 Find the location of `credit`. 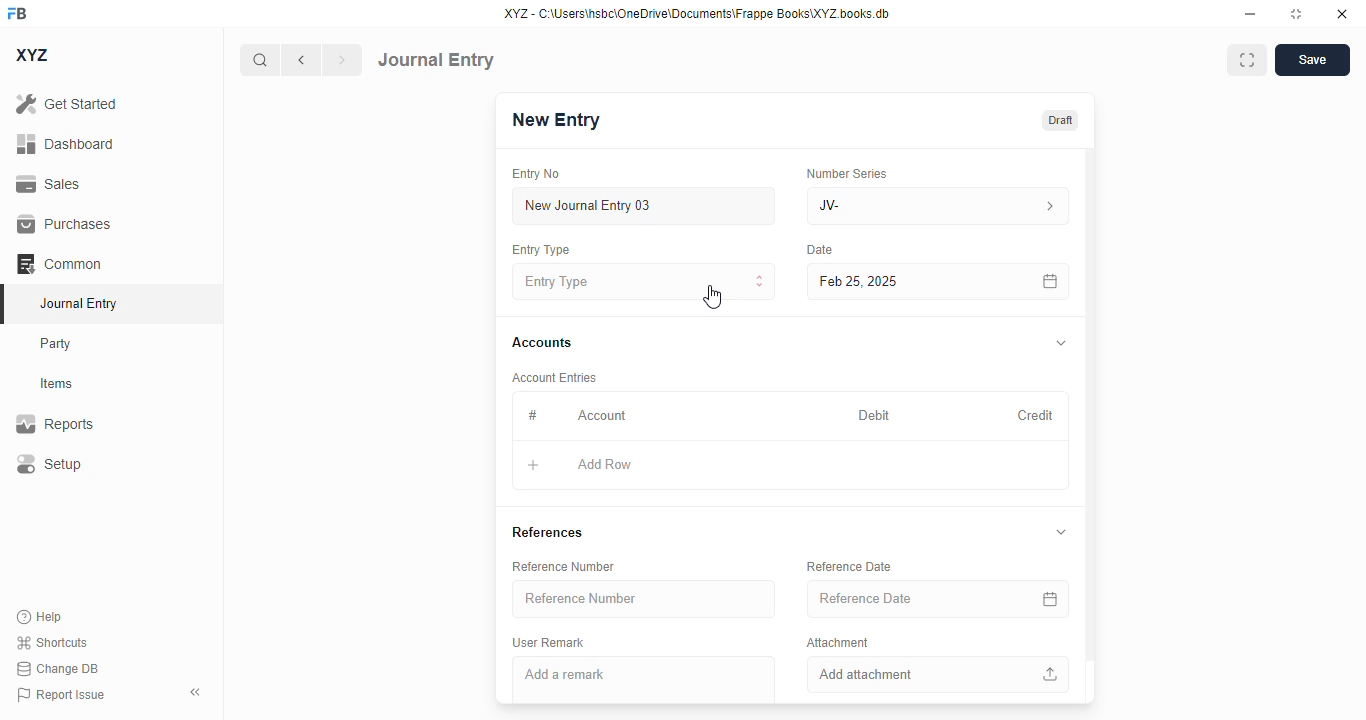

credit is located at coordinates (1037, 416).